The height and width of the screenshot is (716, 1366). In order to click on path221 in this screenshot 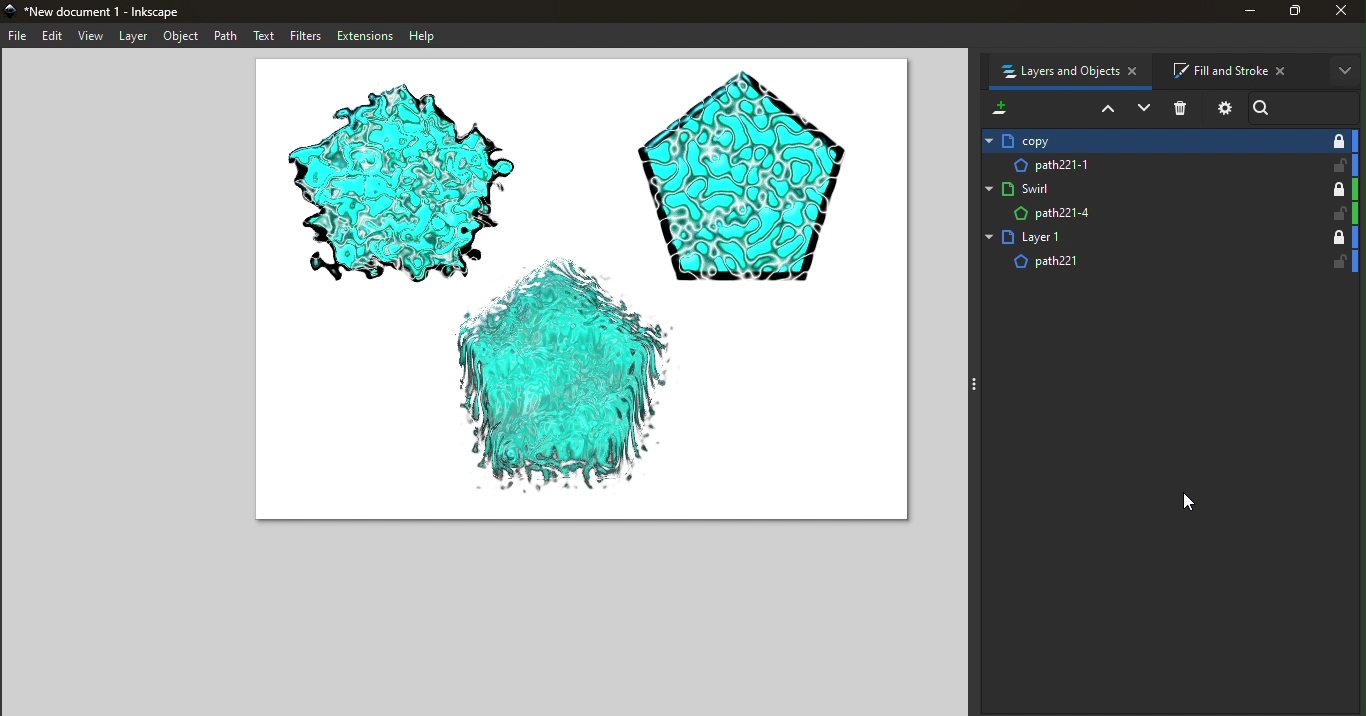, I will do `click(1149, 265)`.